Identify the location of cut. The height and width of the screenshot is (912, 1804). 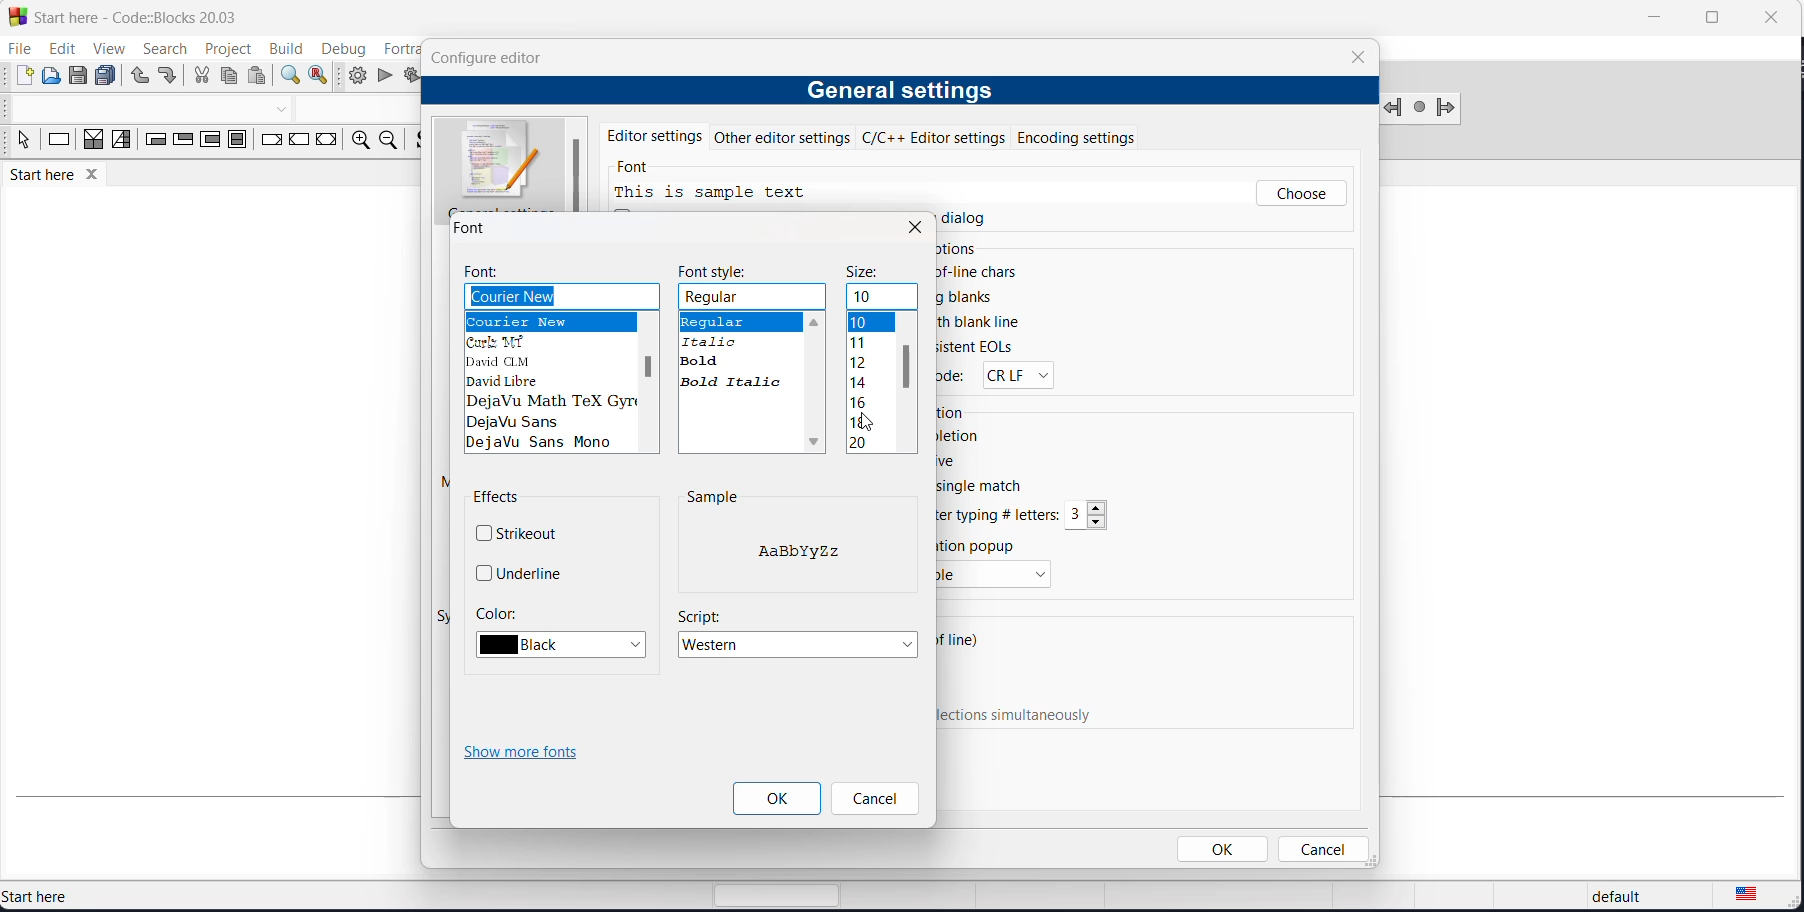
(201, 78).